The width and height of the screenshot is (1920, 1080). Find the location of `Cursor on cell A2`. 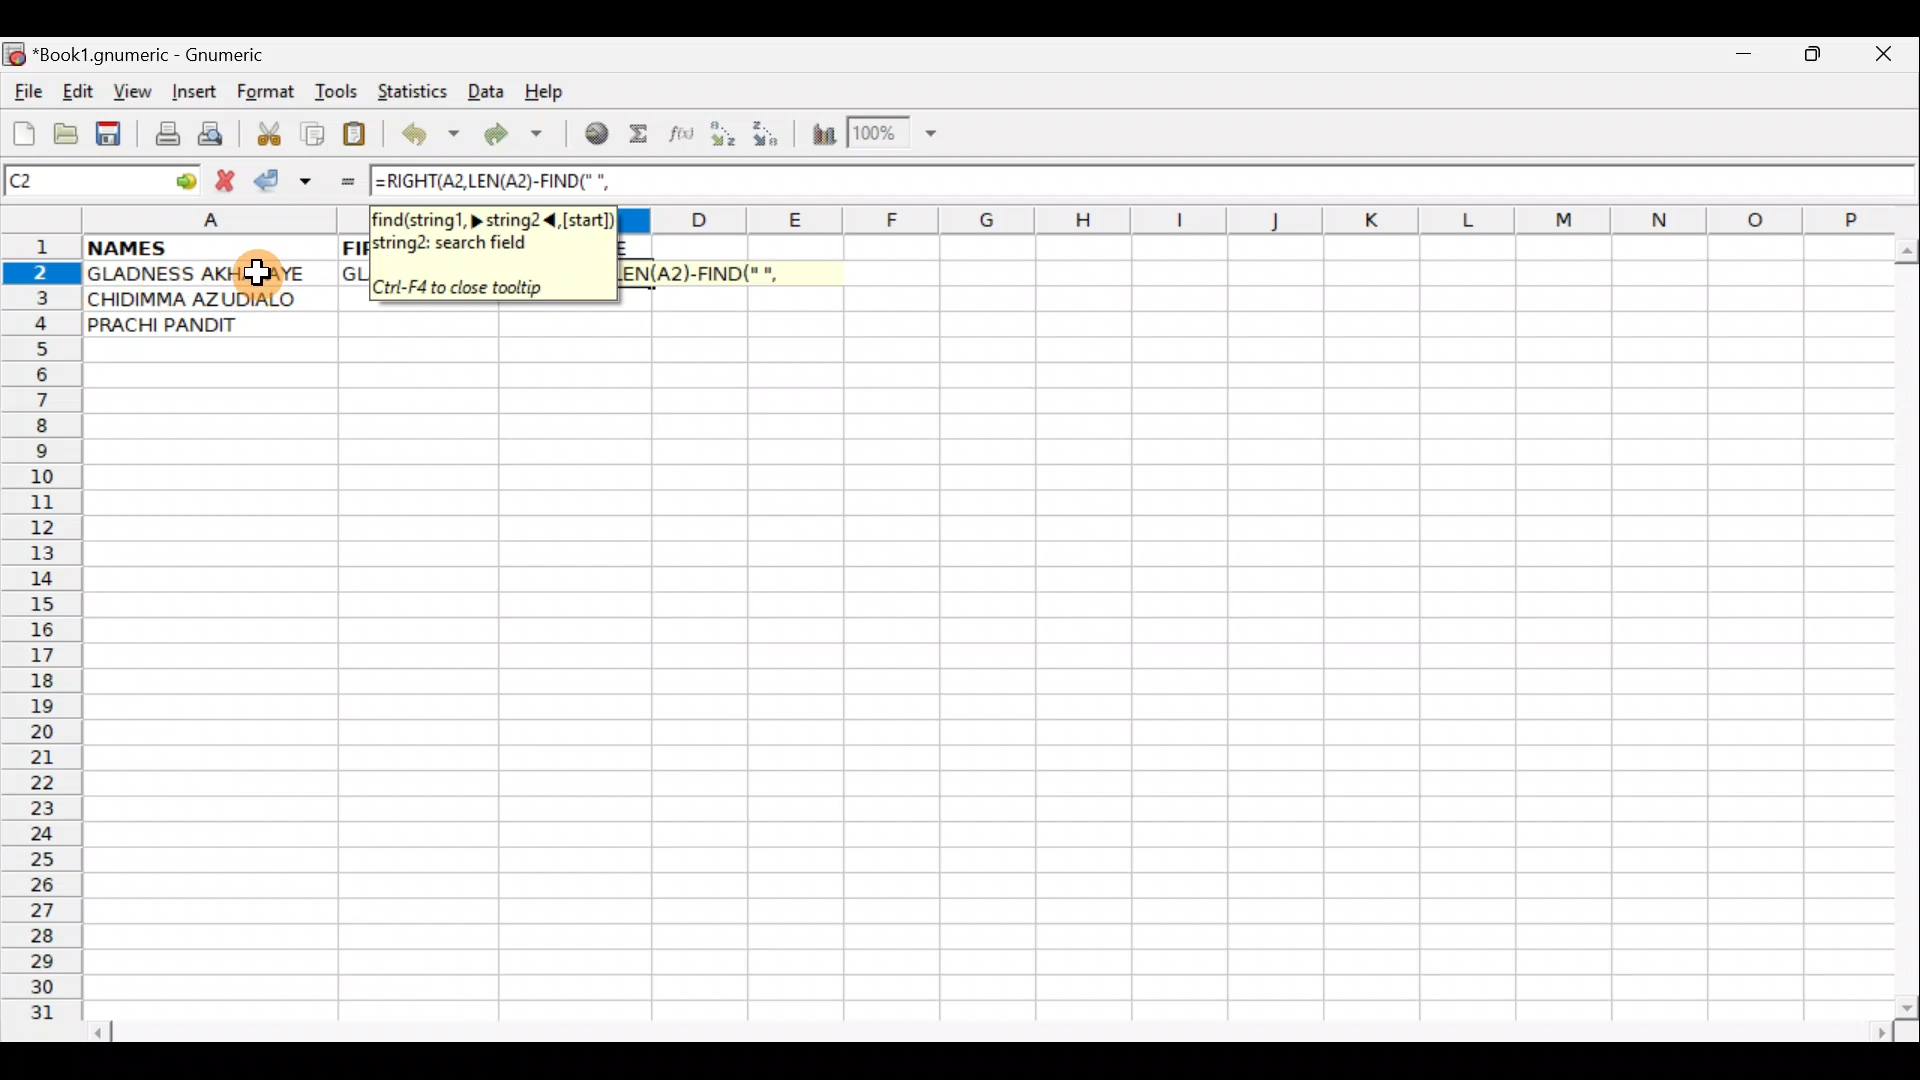

Cursor on cell A2 is located at coordinates (254, 272).